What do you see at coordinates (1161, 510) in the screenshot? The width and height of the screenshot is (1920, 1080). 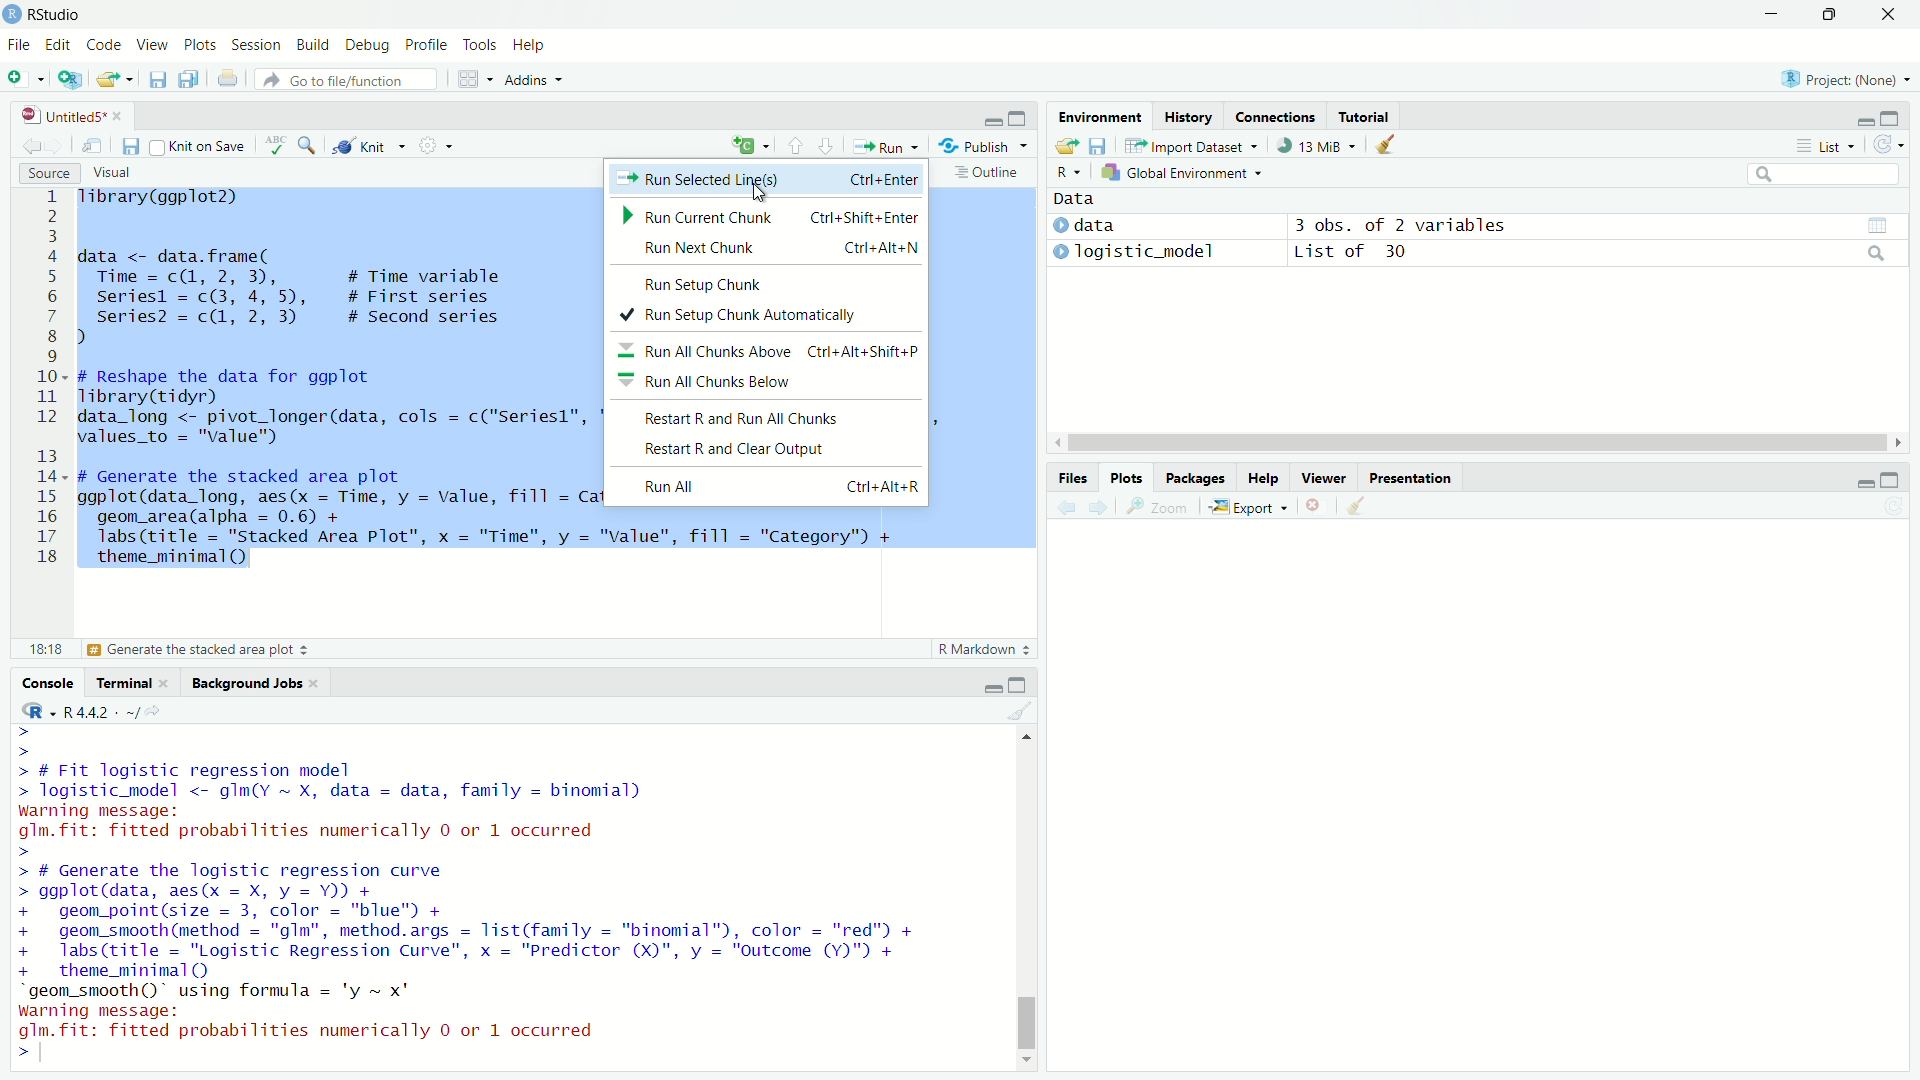 I see `zoom` at bounding box center [1161, 510].